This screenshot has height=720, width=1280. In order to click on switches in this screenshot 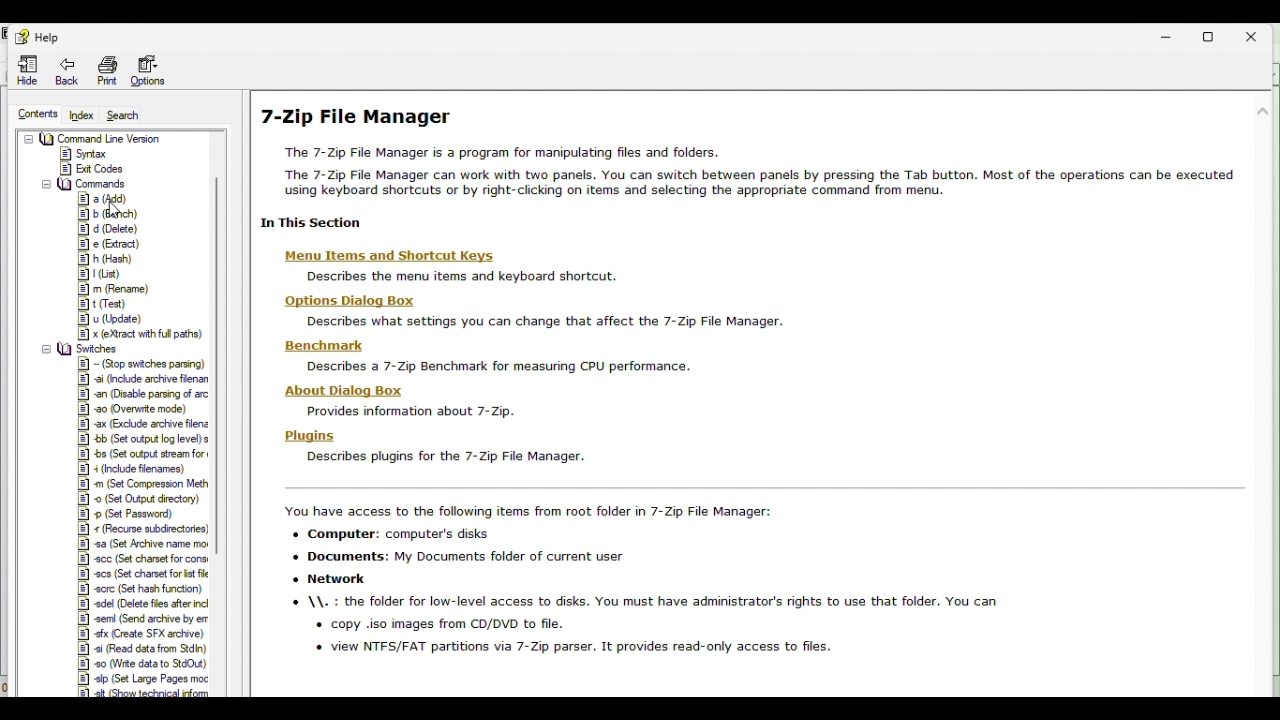, I will do `click(86, 349)`.